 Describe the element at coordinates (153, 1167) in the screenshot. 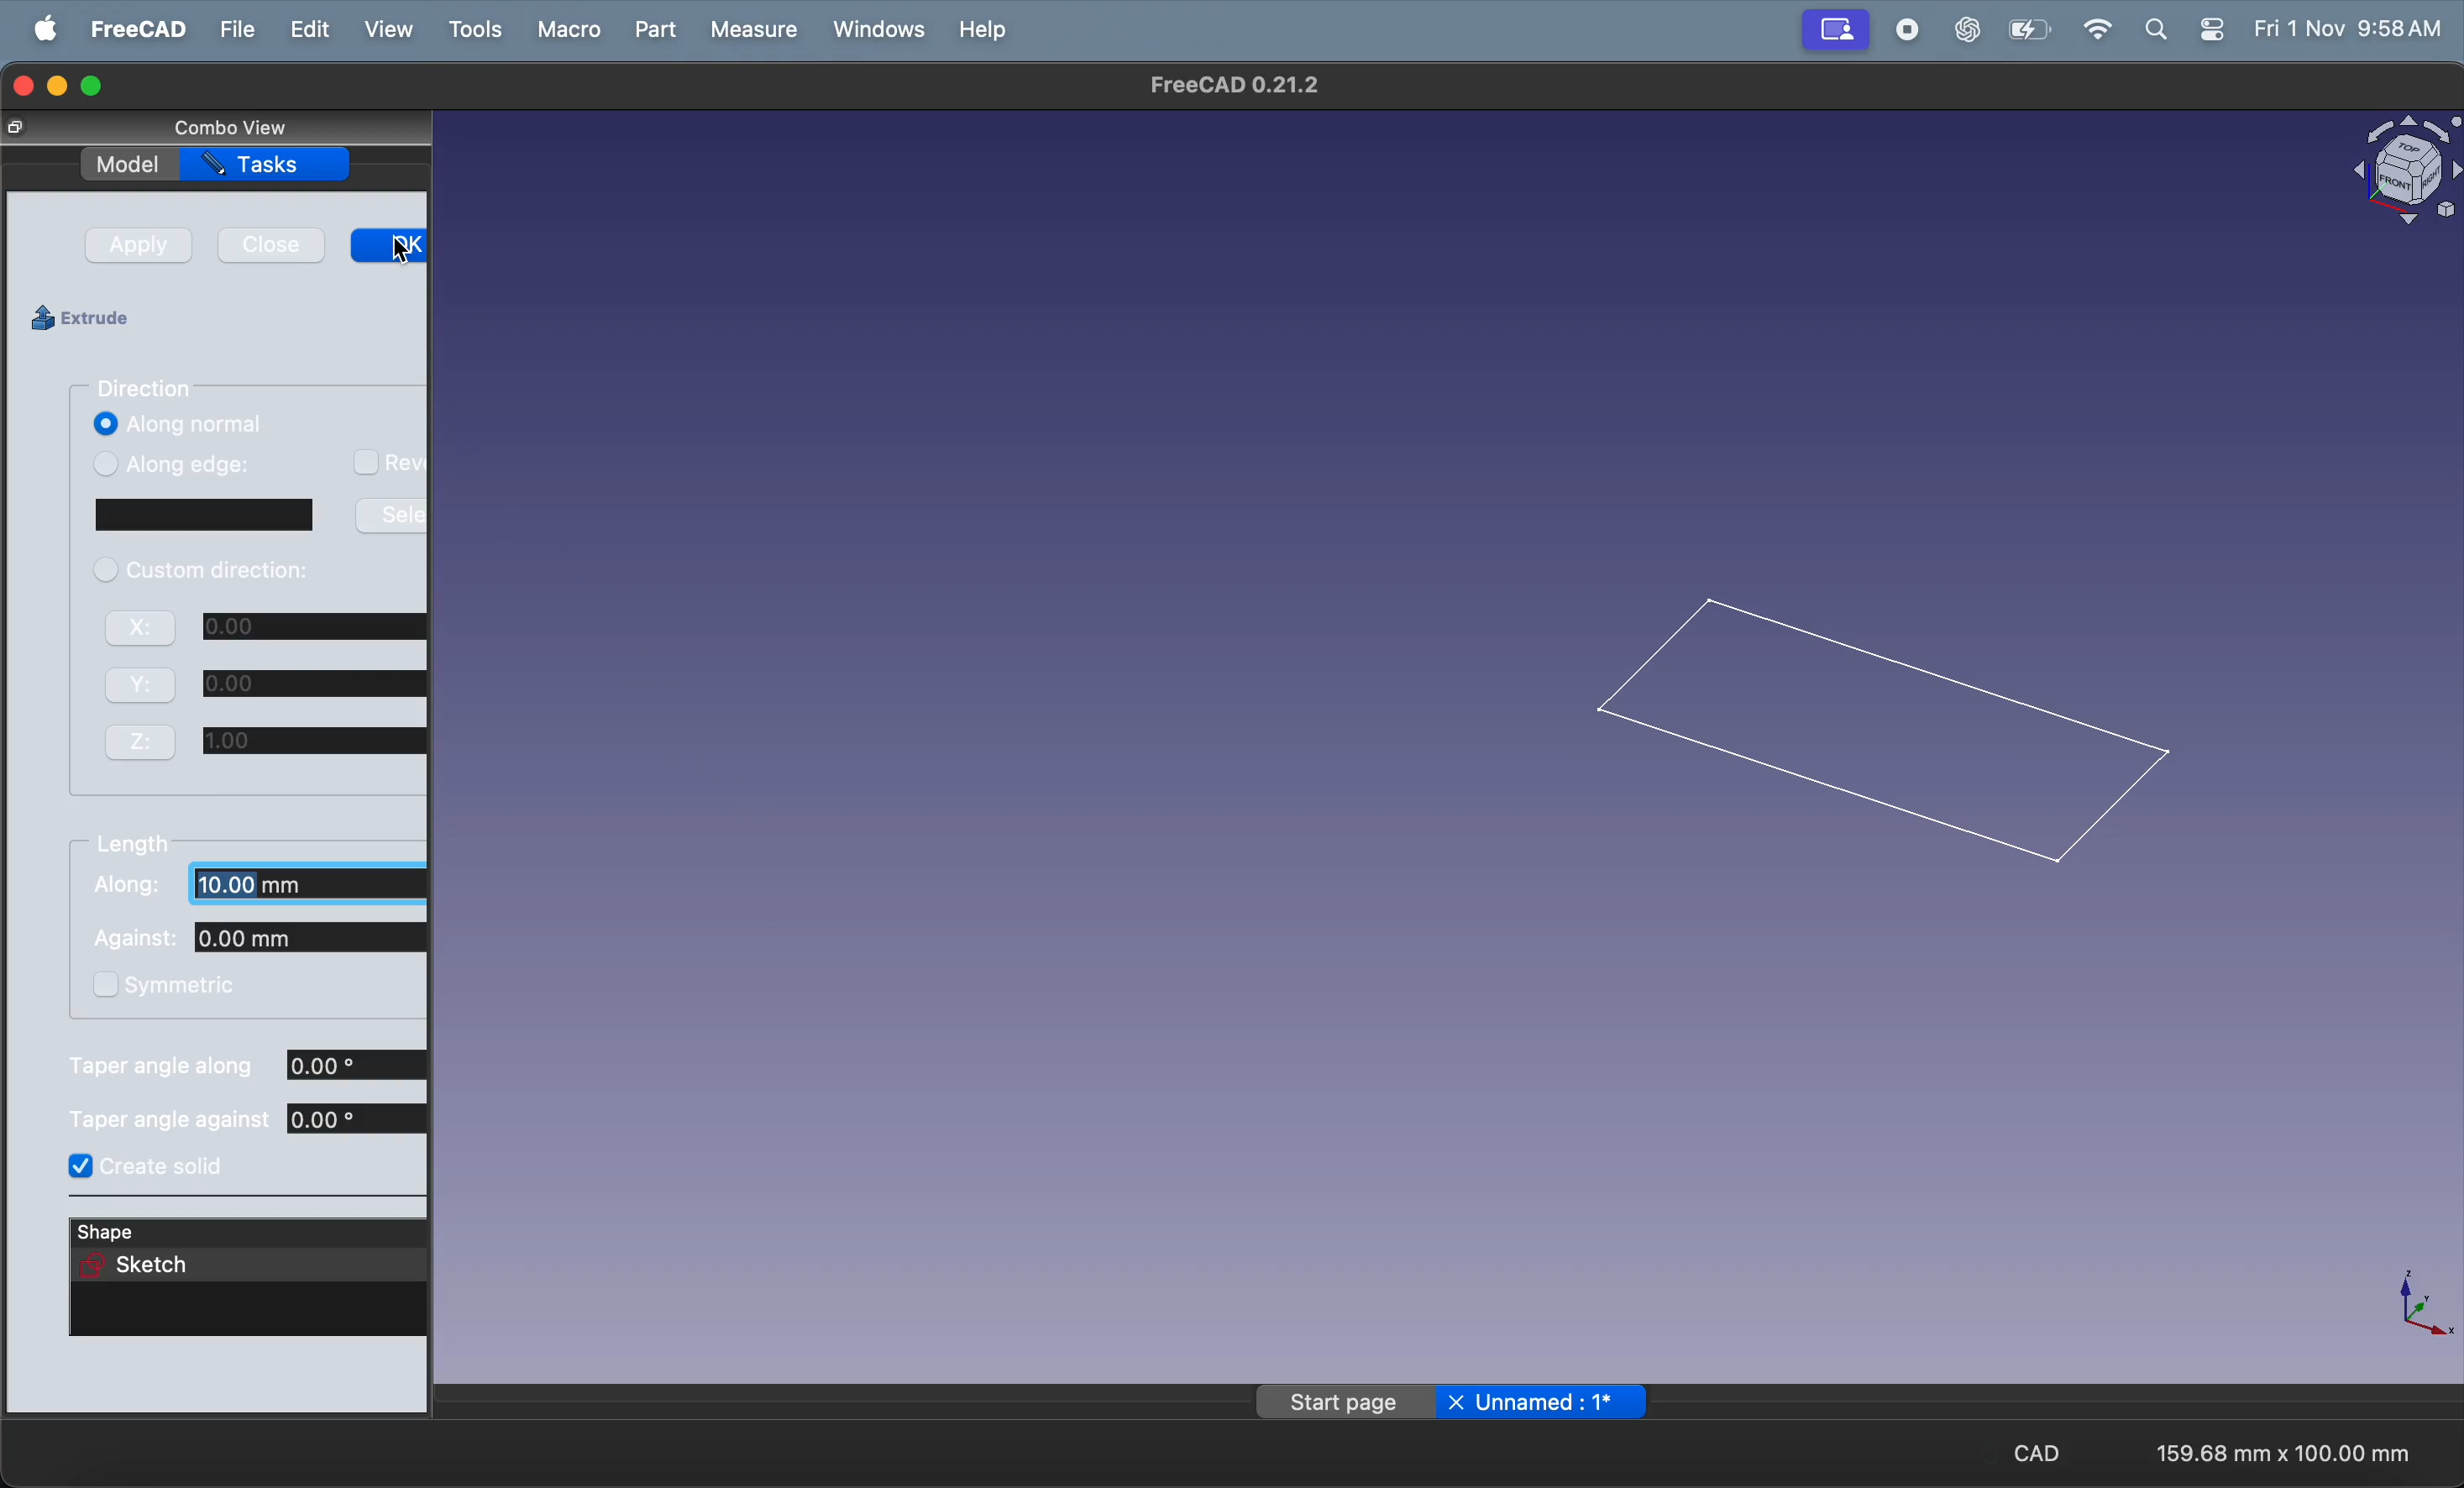

I see `create soild` at that location.